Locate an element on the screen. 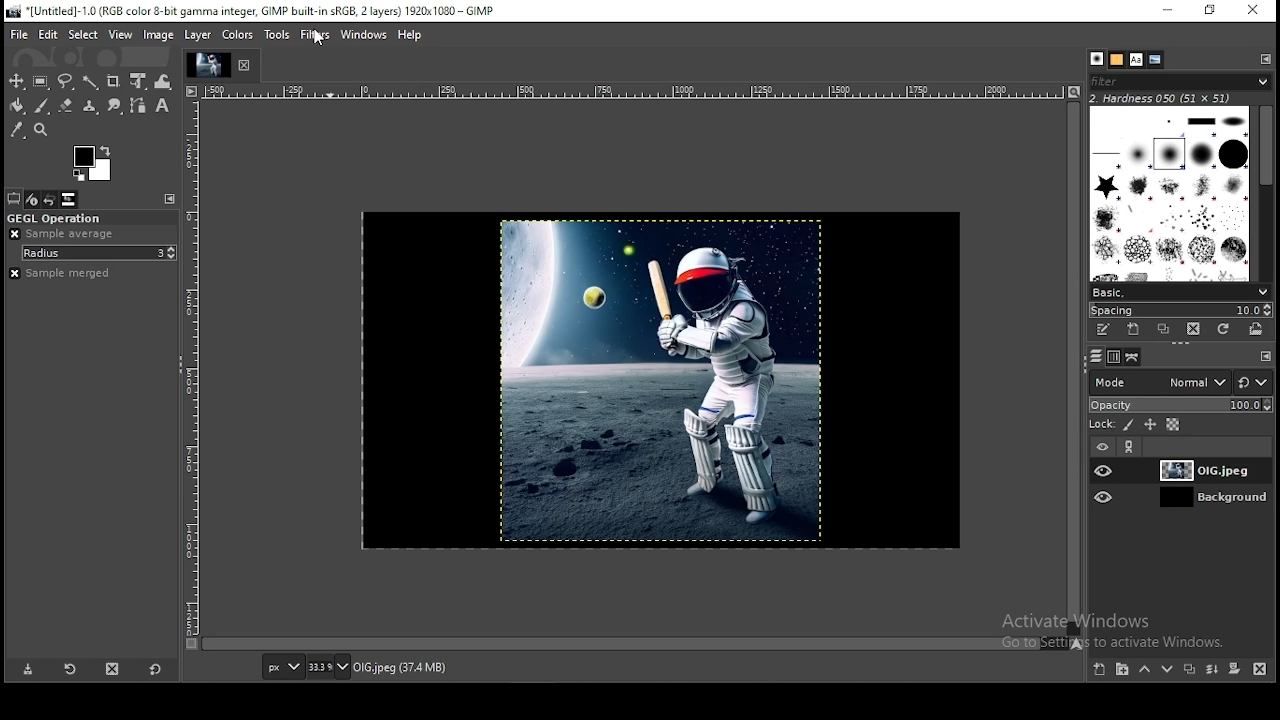  undo history is located at coordinates (51, 200).